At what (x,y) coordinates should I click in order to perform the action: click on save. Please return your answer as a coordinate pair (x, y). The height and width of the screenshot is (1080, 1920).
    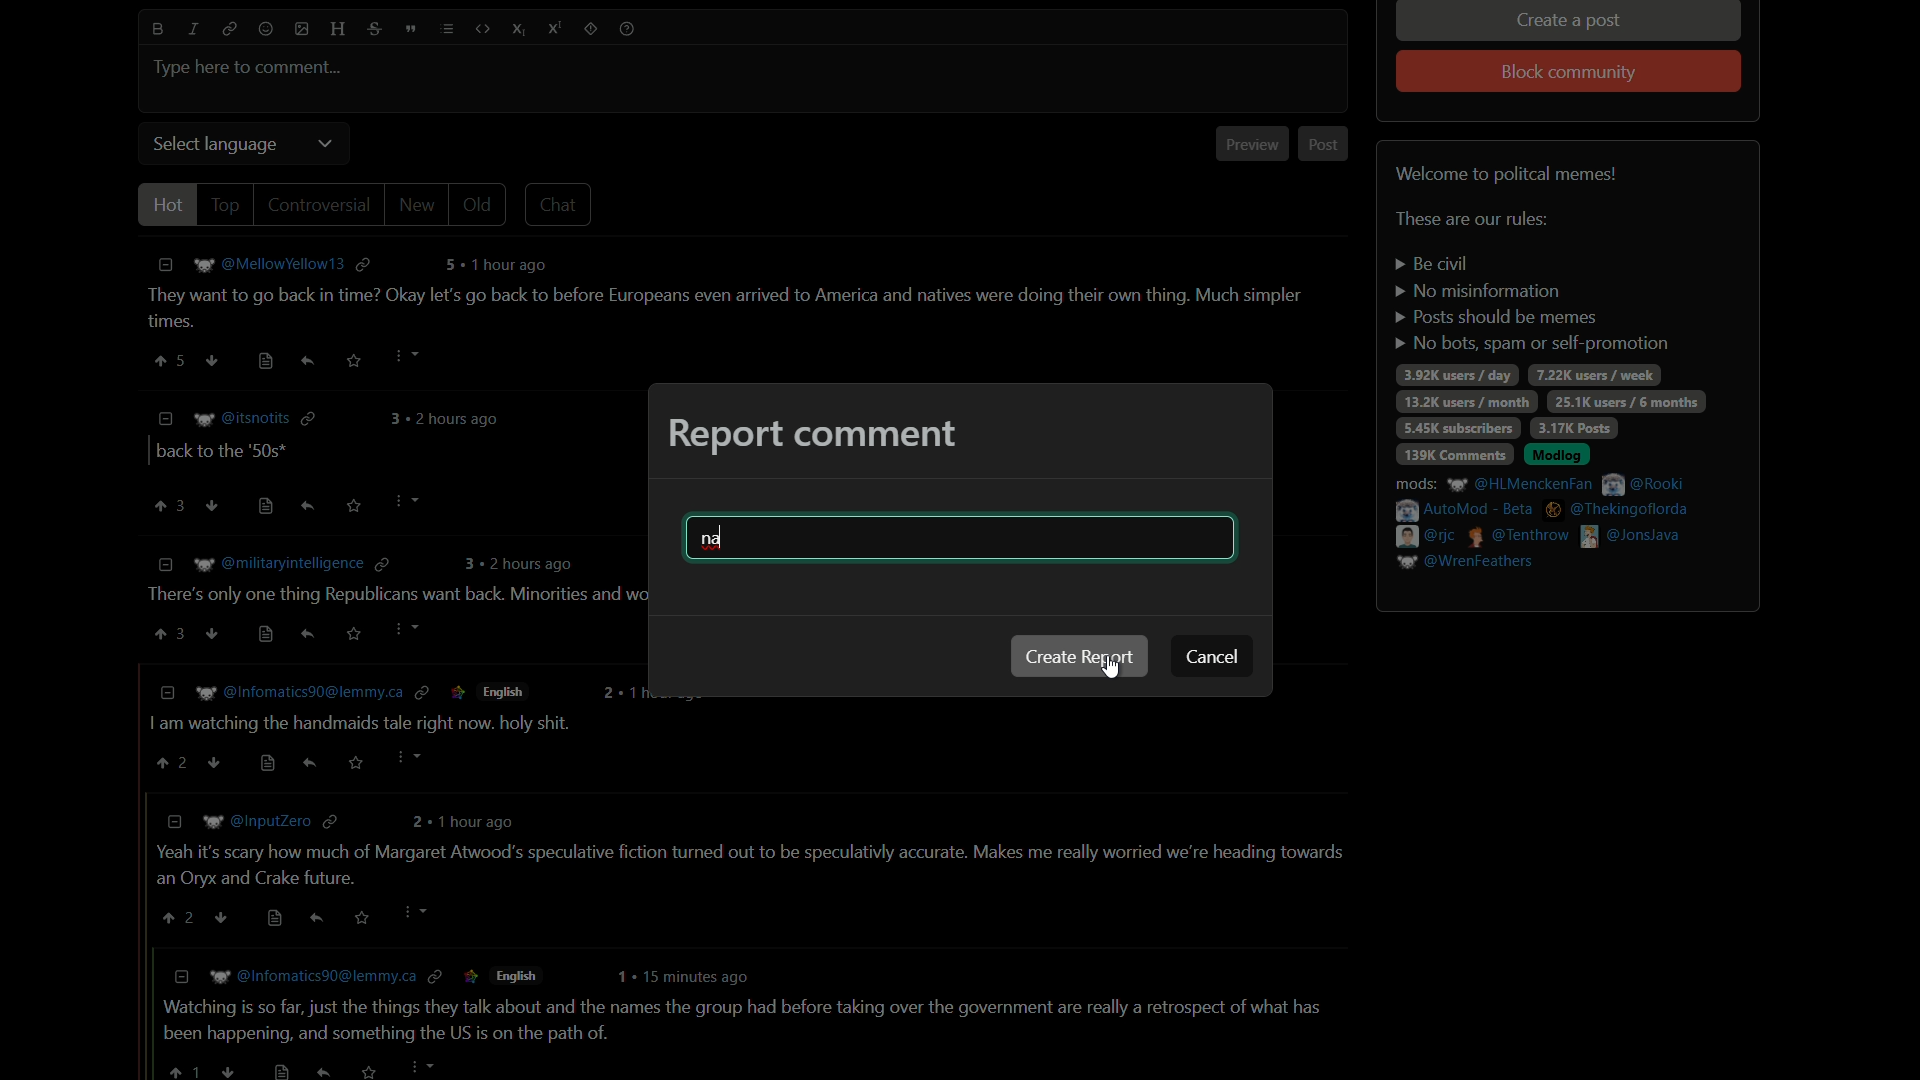
    Looking at the image, I should click on (353, 508).